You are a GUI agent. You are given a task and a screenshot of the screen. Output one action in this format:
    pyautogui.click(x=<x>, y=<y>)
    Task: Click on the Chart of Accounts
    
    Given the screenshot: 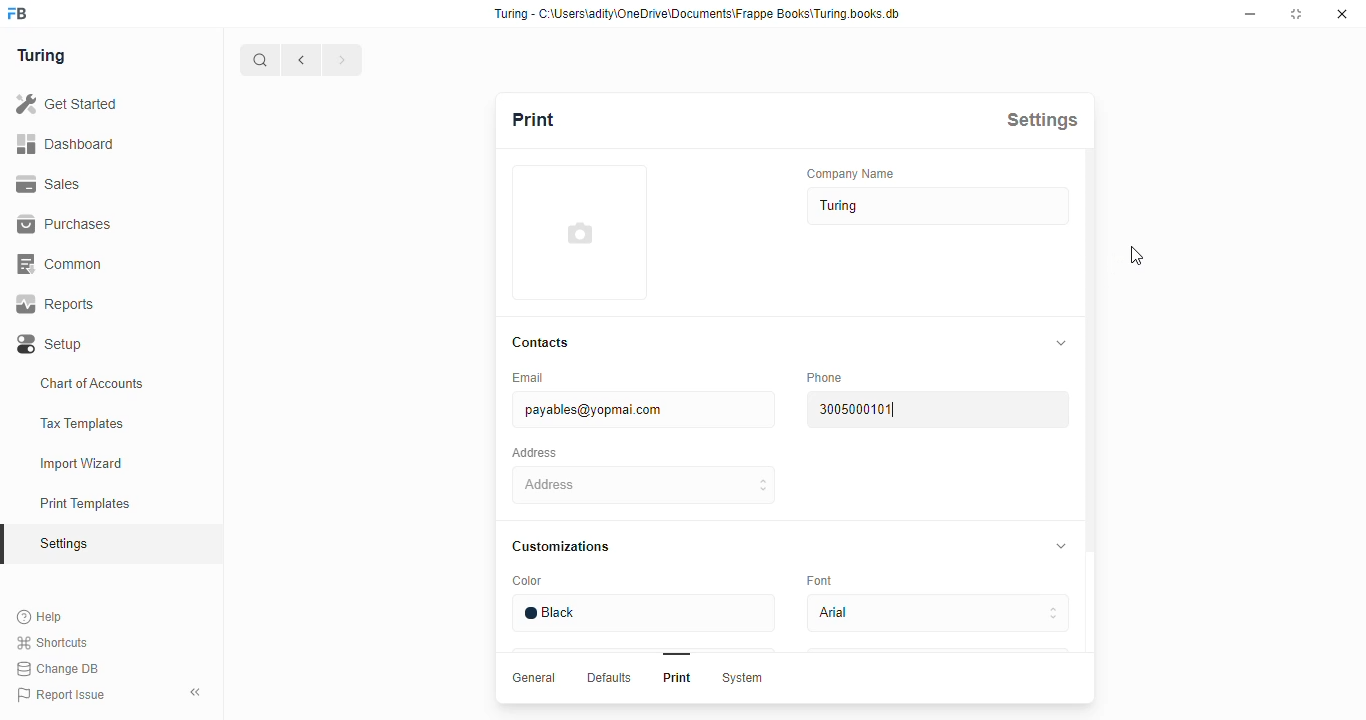 What is the action you would take?
    pyautogui.click(x=100, y=382)
    